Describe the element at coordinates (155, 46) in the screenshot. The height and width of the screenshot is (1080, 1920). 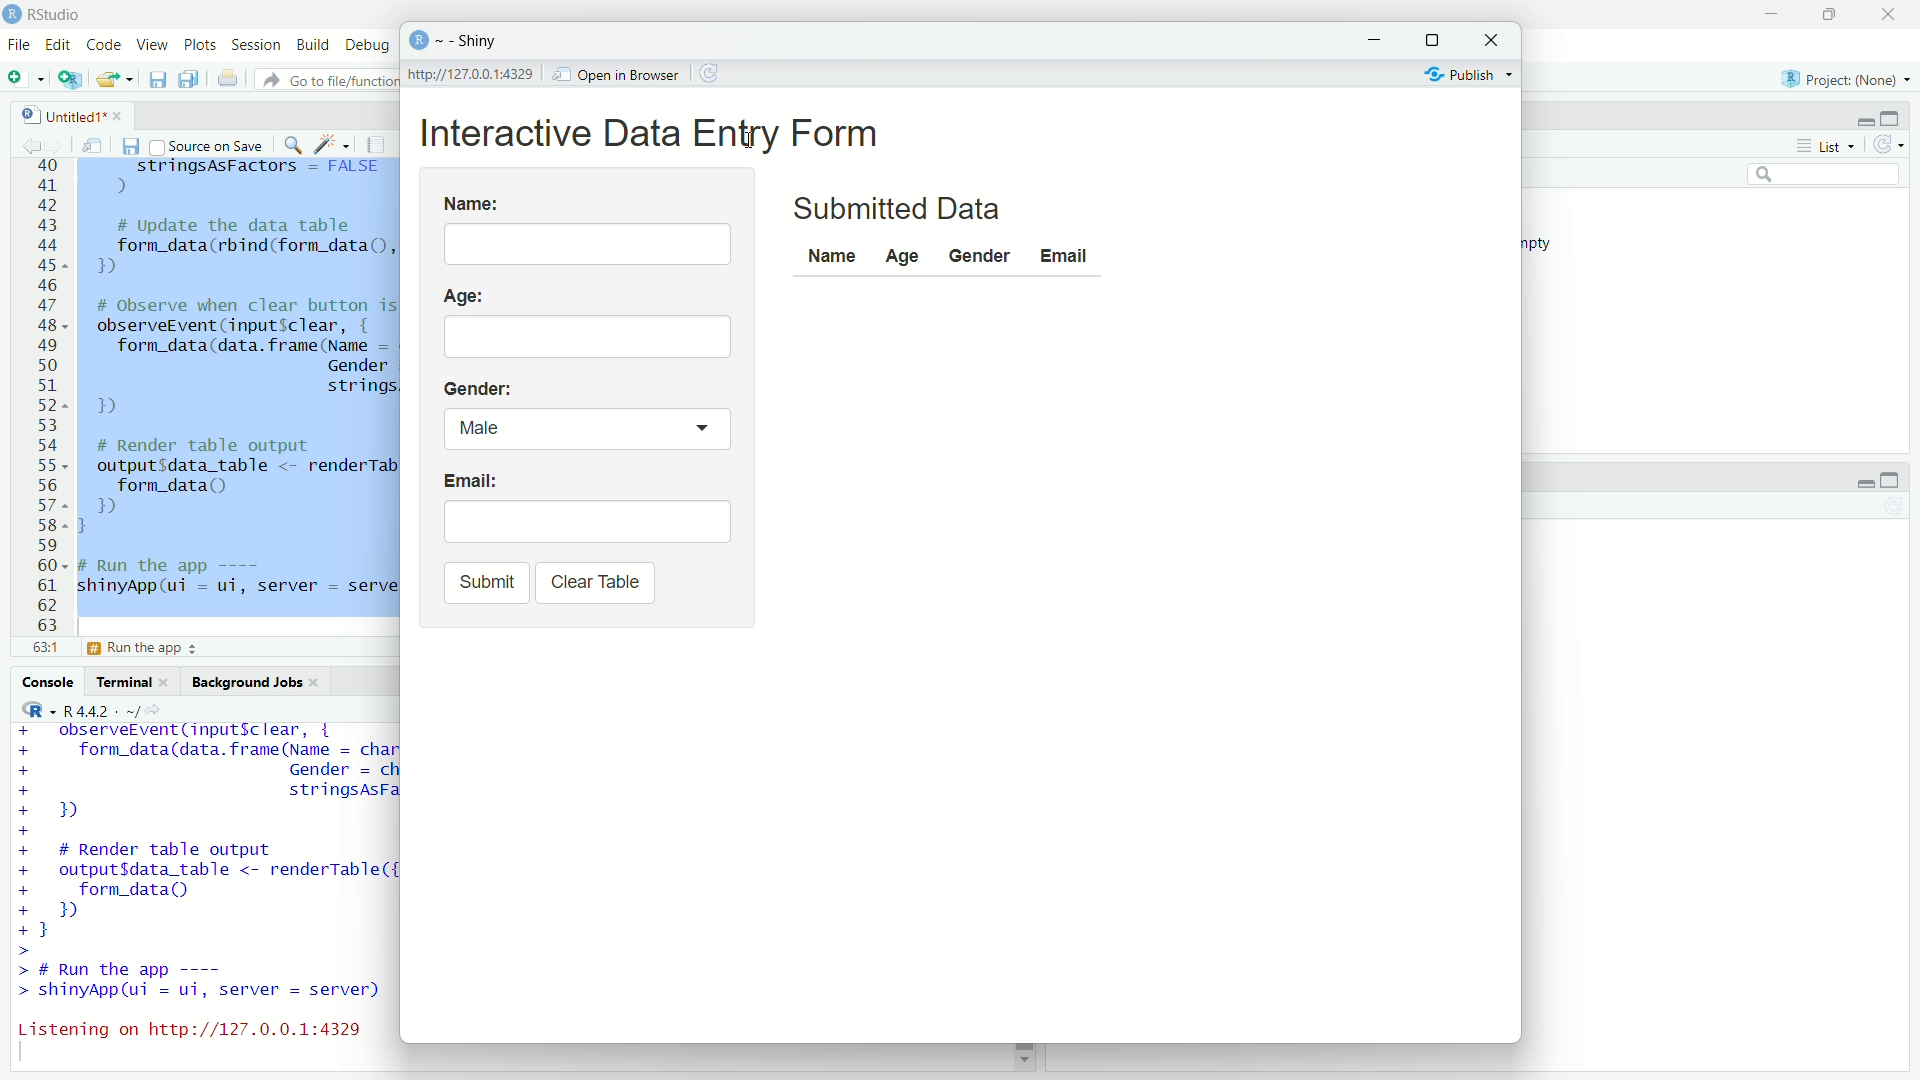
I see `View` at that location.